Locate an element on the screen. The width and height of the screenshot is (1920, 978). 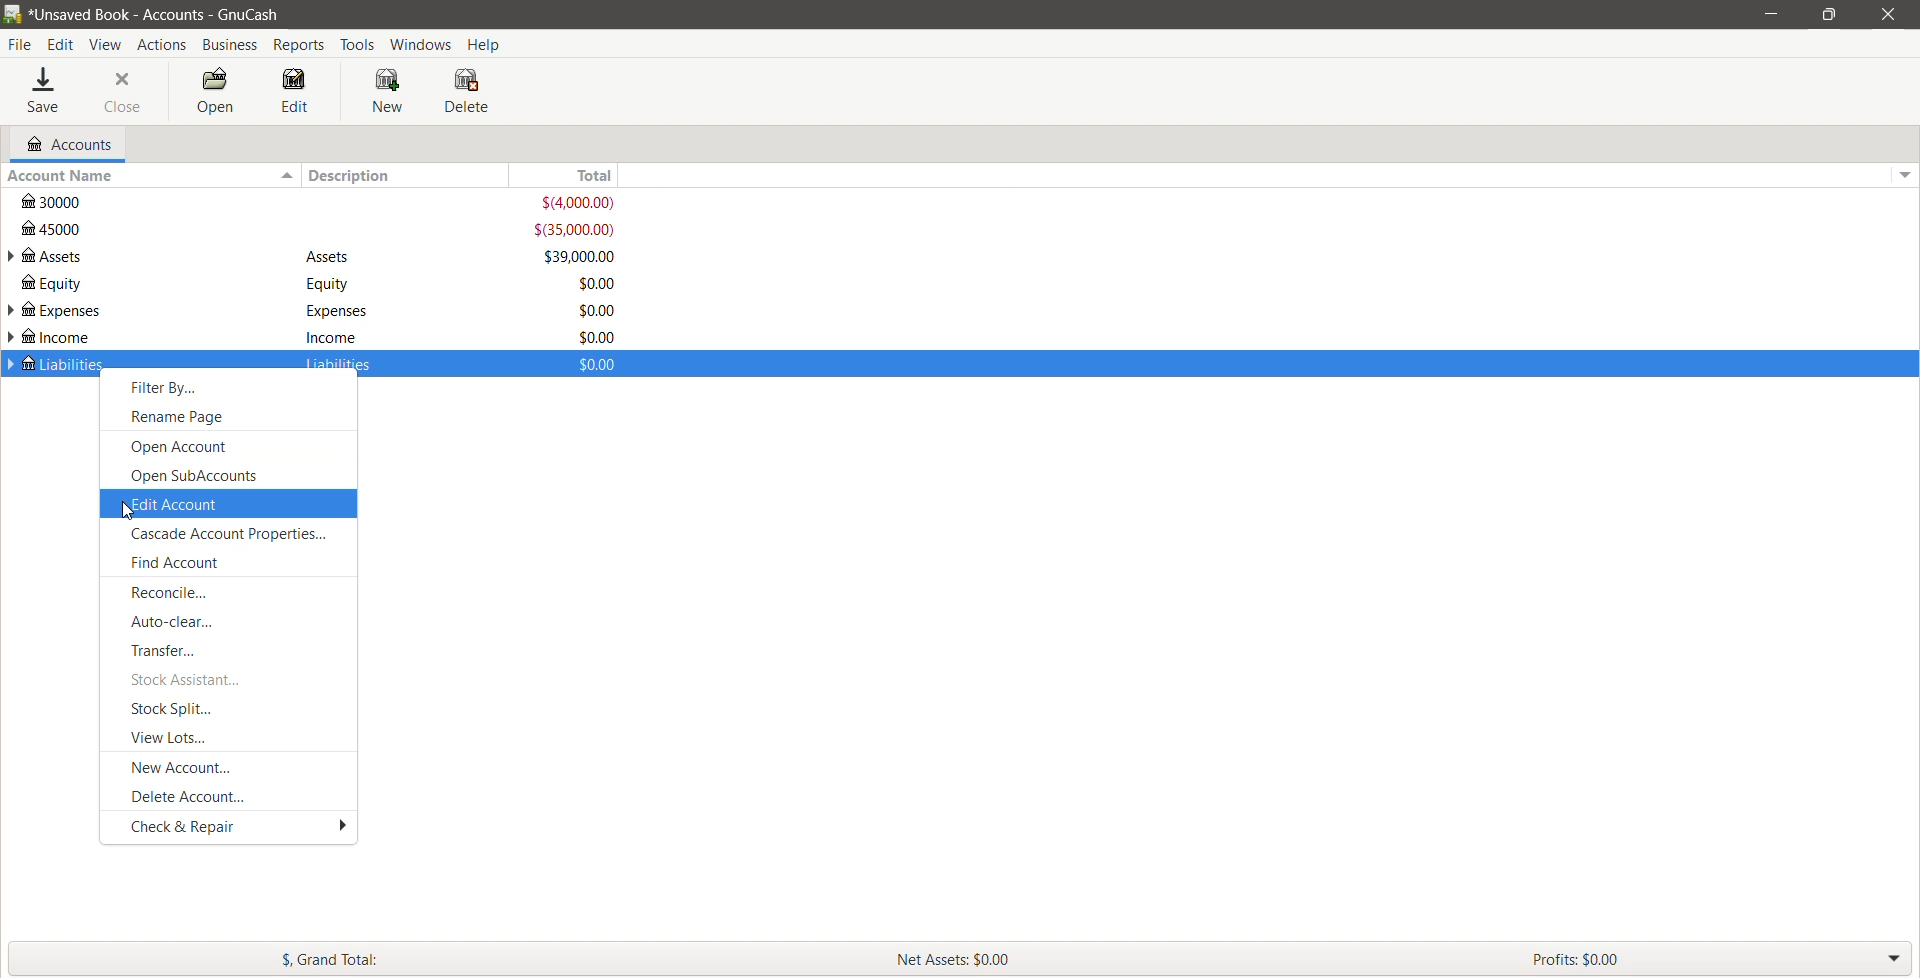
Reconcile is located at coordinates (182, 593).